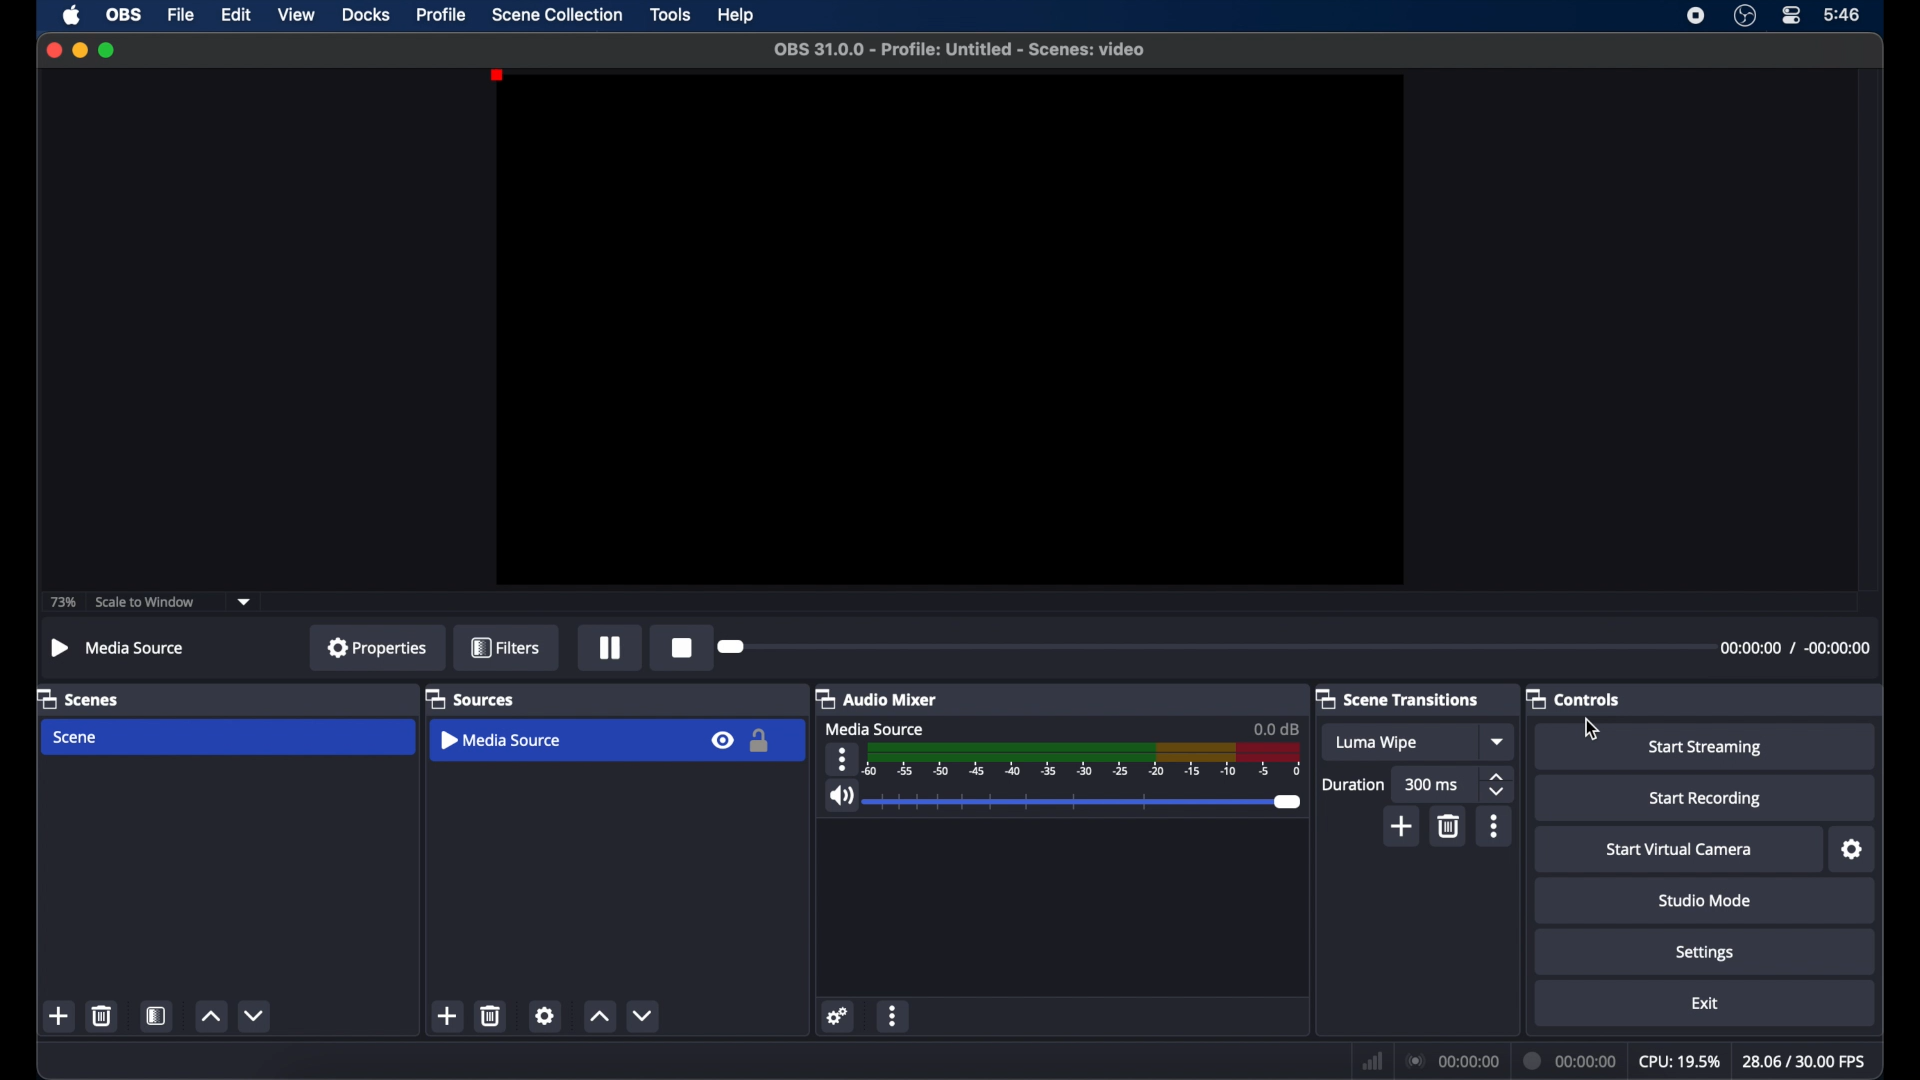  What do you see at coordinates (738, 15) in the screenshot?
I see `help` at bounding box center [738, 15].